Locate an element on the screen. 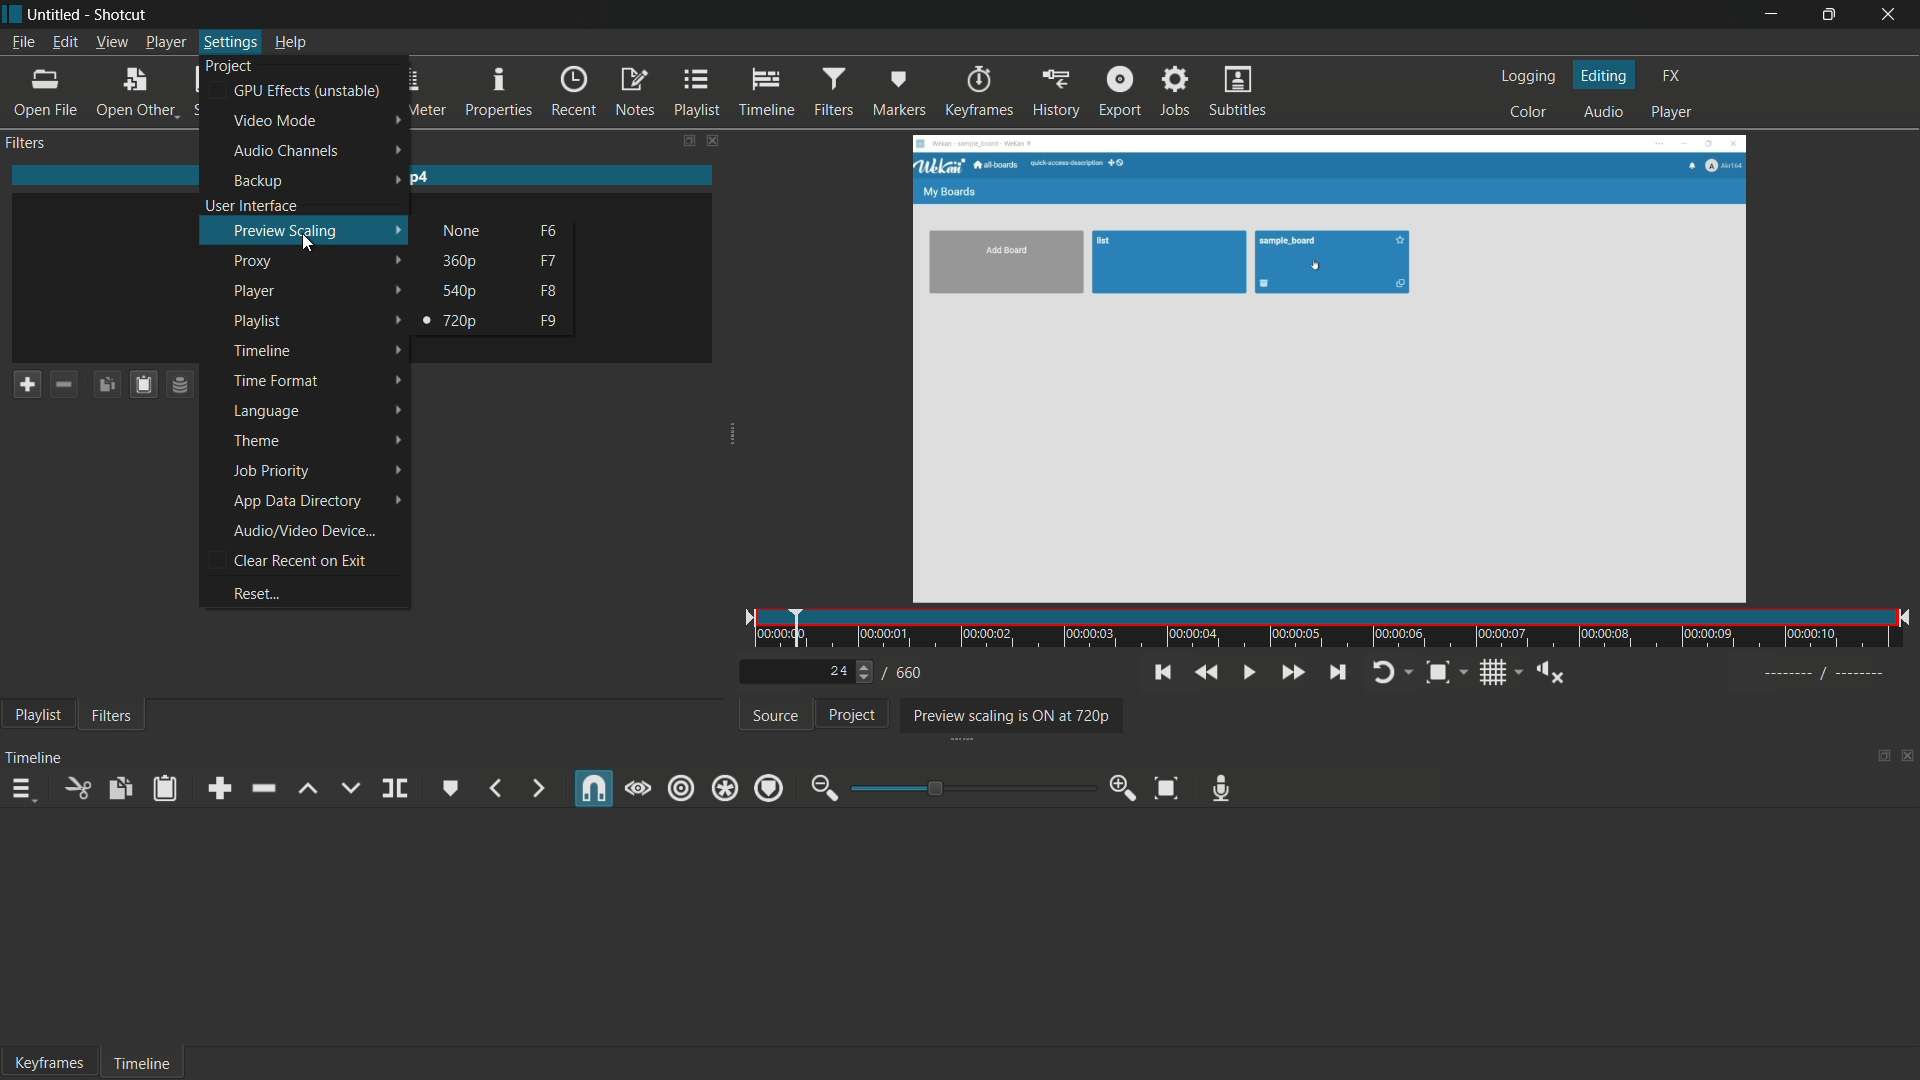 This screenshot has height=1080, width=1920. cut is located at coordinates (81, 788).